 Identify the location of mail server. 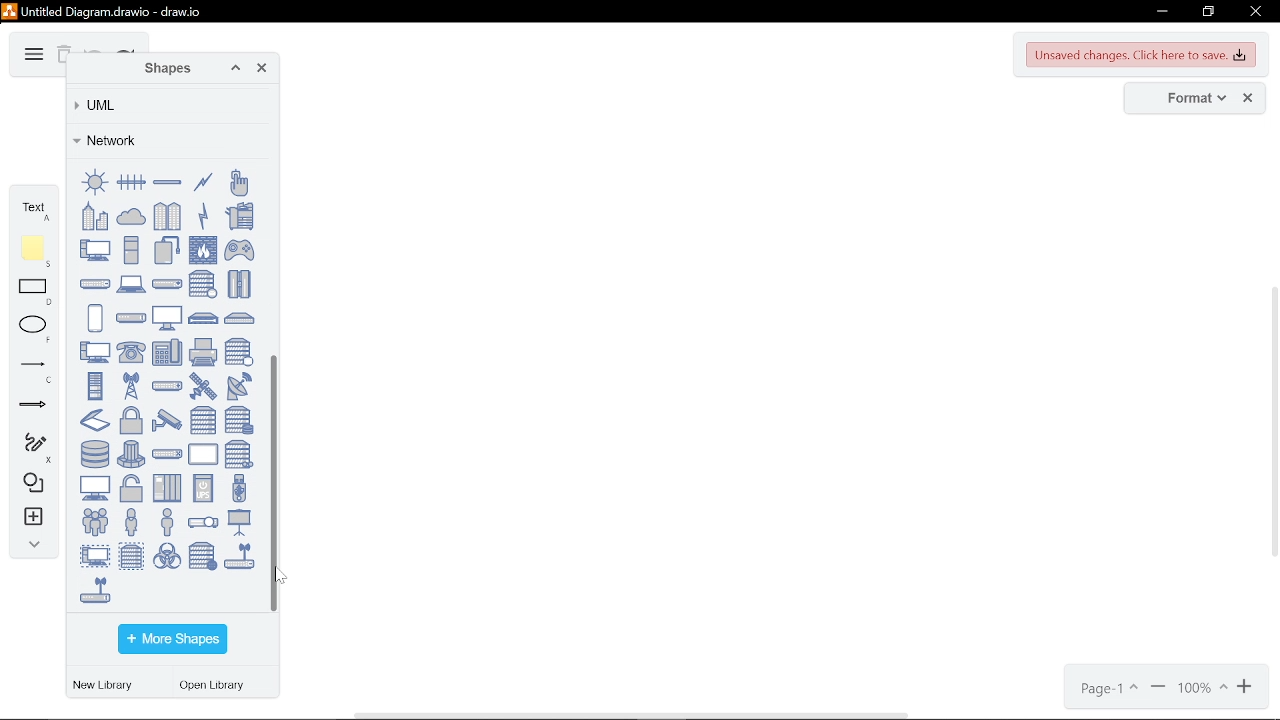
(203, 284).